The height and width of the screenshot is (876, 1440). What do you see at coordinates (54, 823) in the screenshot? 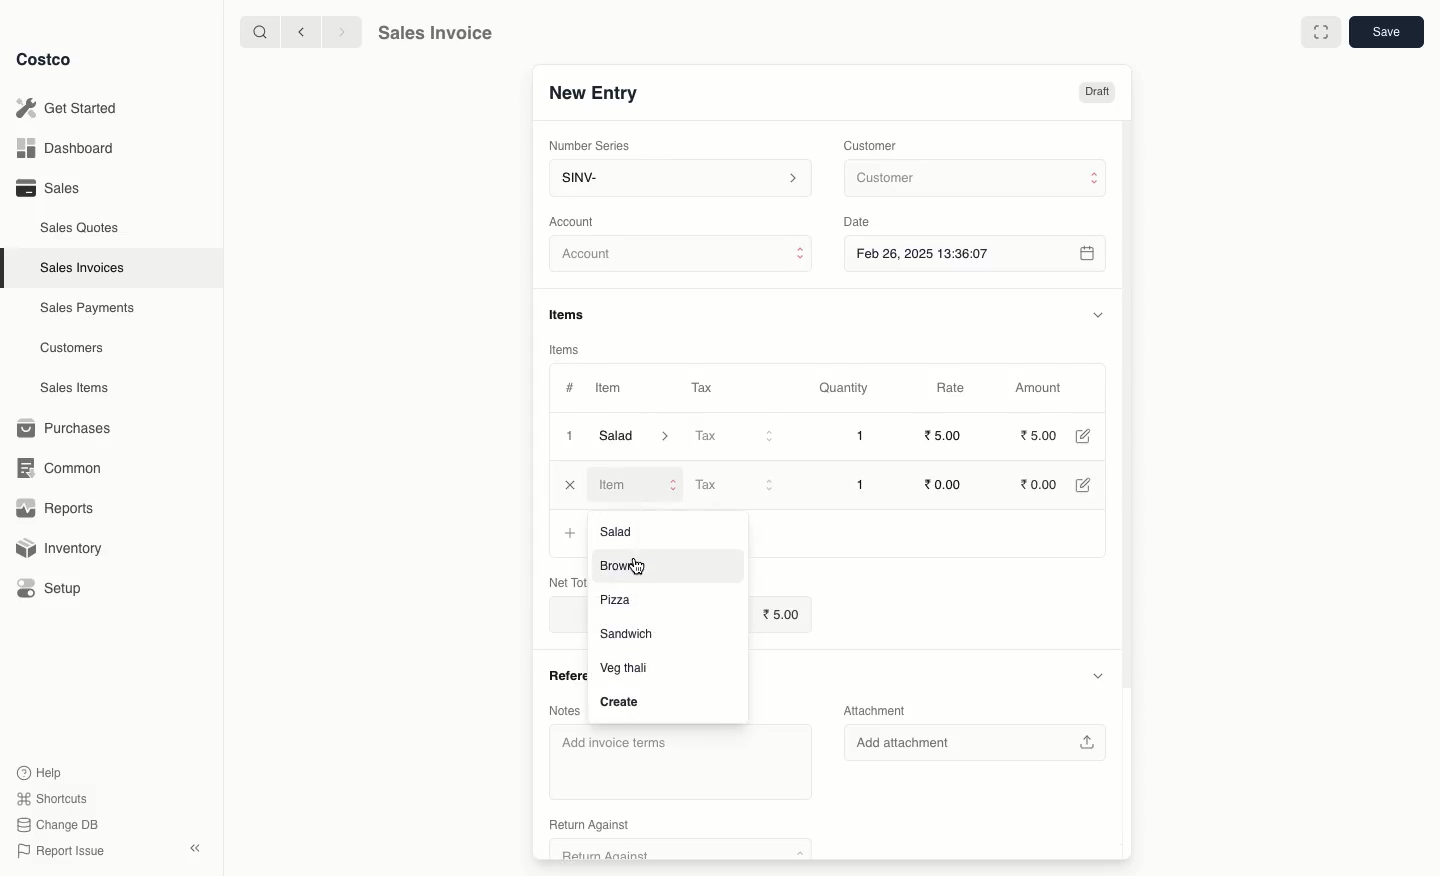
I see `Change DB` at bounding box center [54, 823].